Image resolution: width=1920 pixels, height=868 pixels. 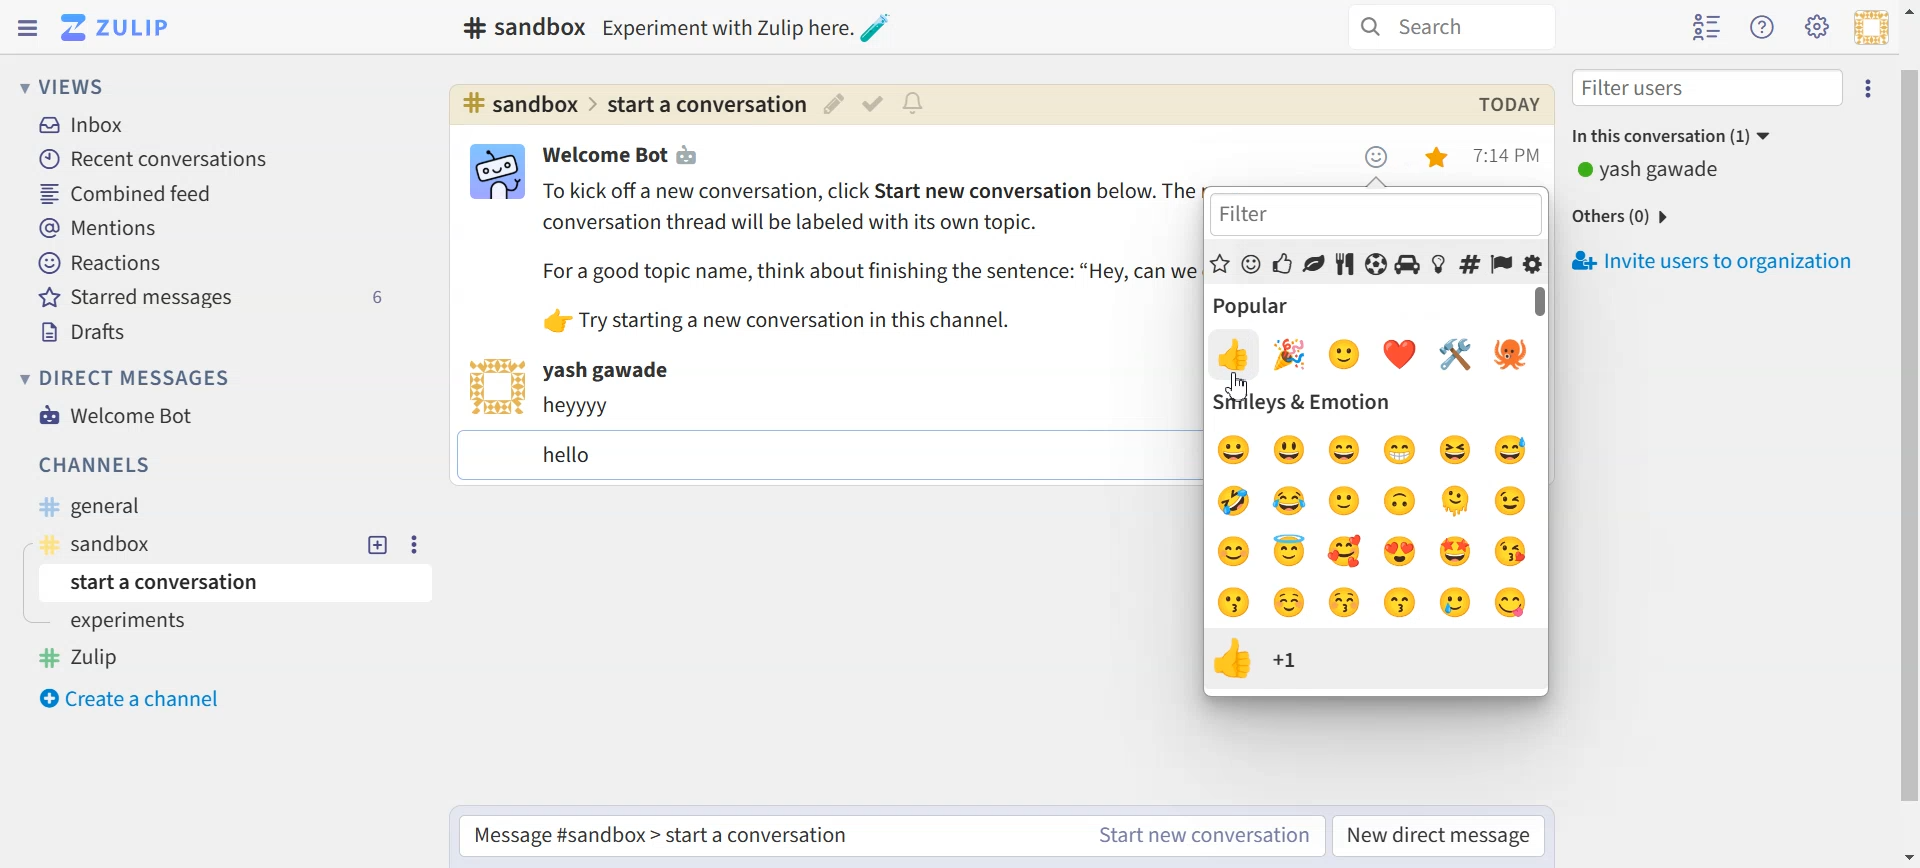 I want to click on Personal menu, so click(x=1871, y=27).